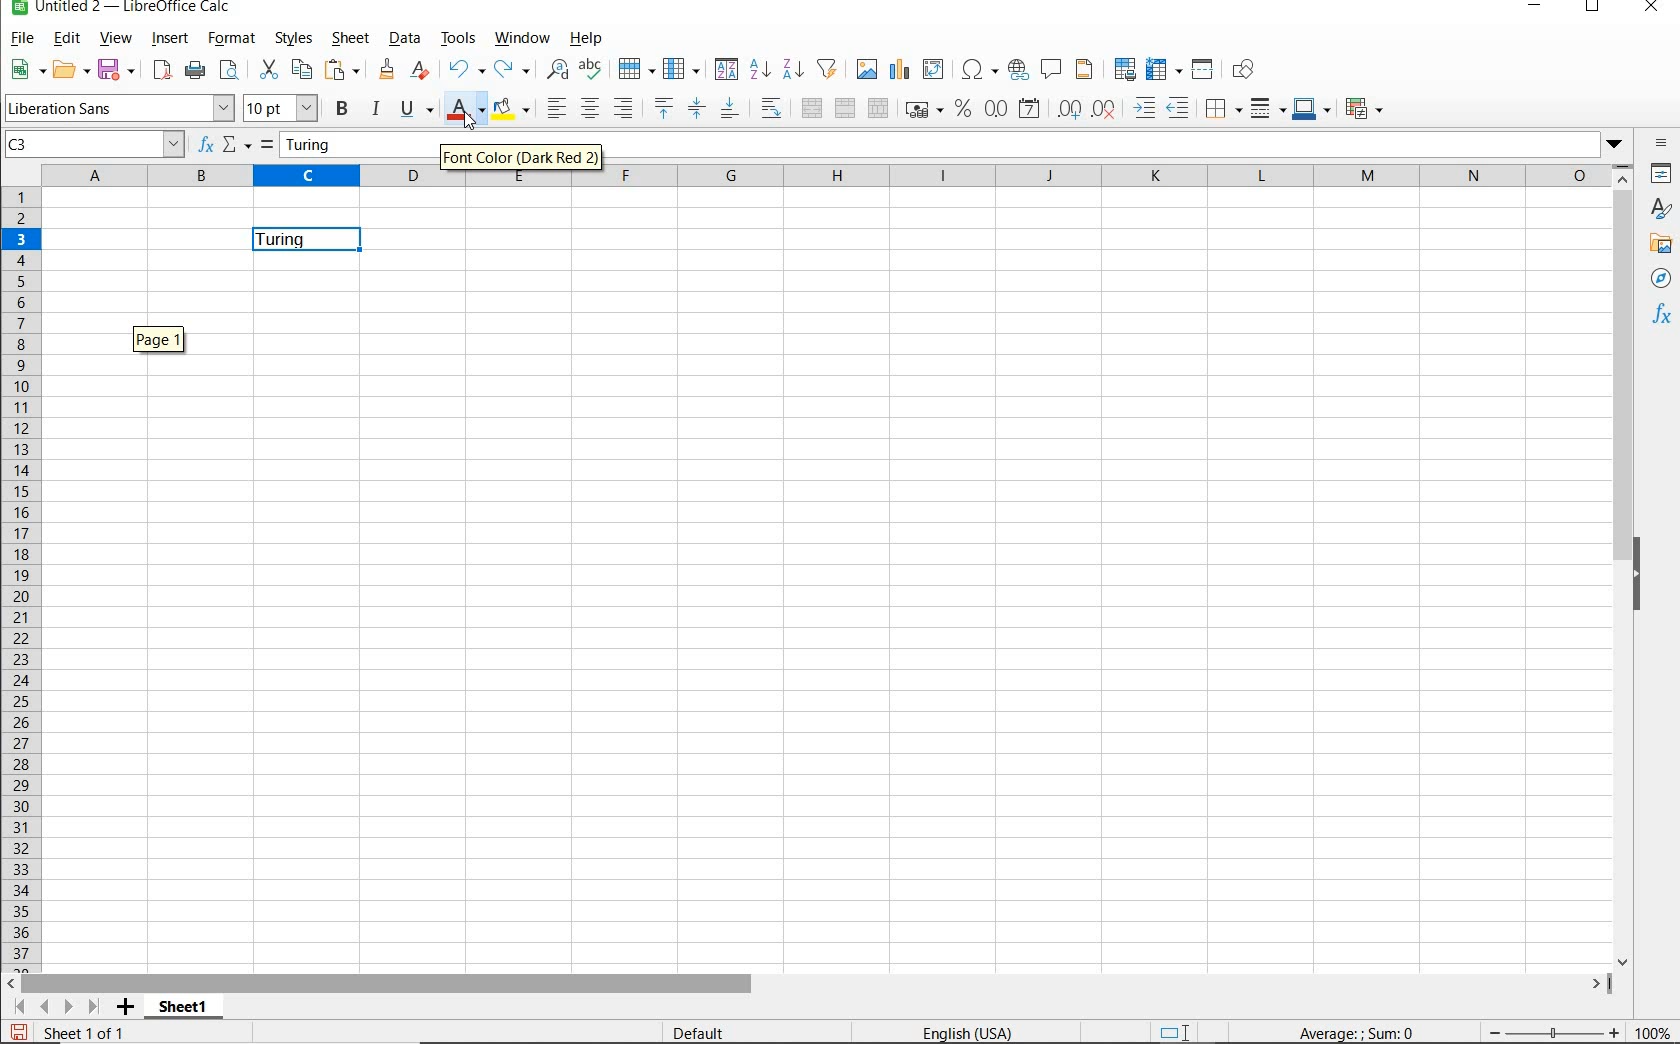 This screenshot has width=1680, height=1044. What do you see at coordinates (1310, 110) in the screenshot?
I see `BORDER COLOR` at bounding box center [1310, 110].